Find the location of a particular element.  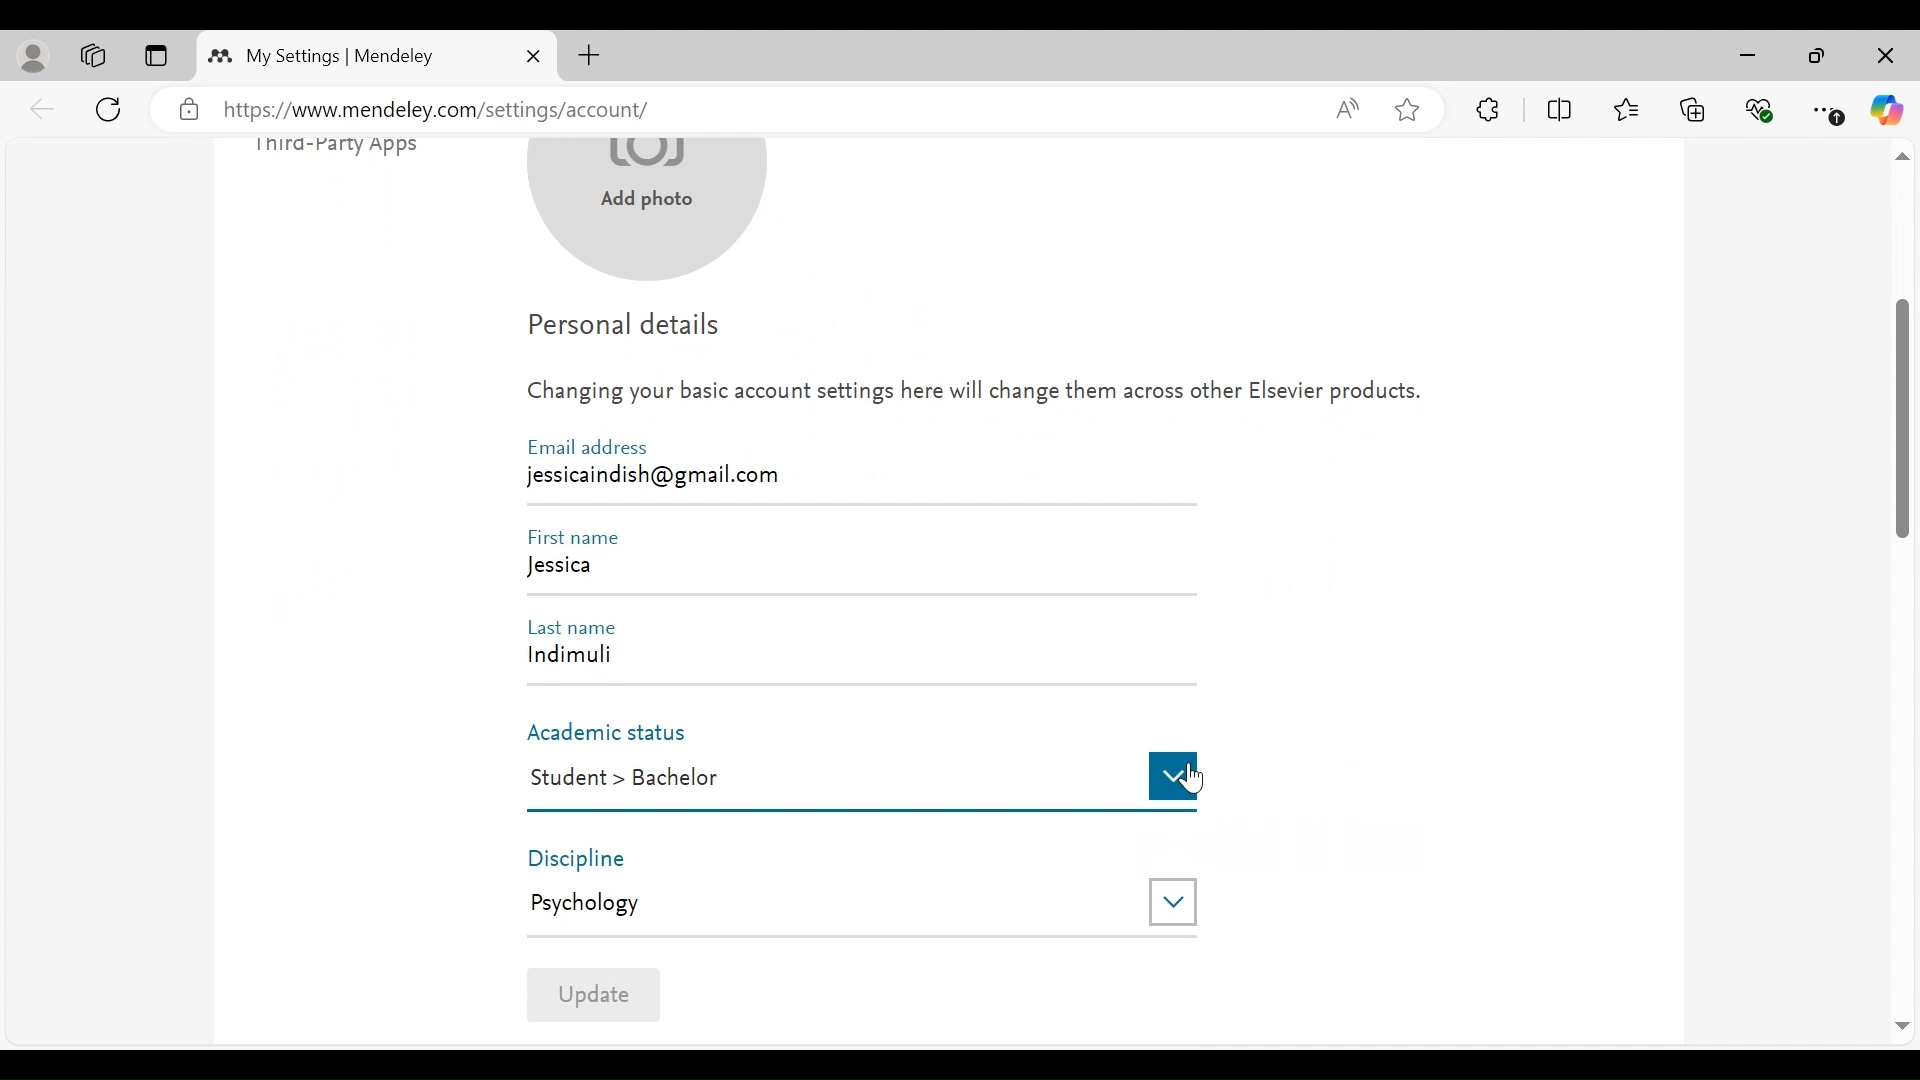

minimize is located at coordinates (1753, 56).